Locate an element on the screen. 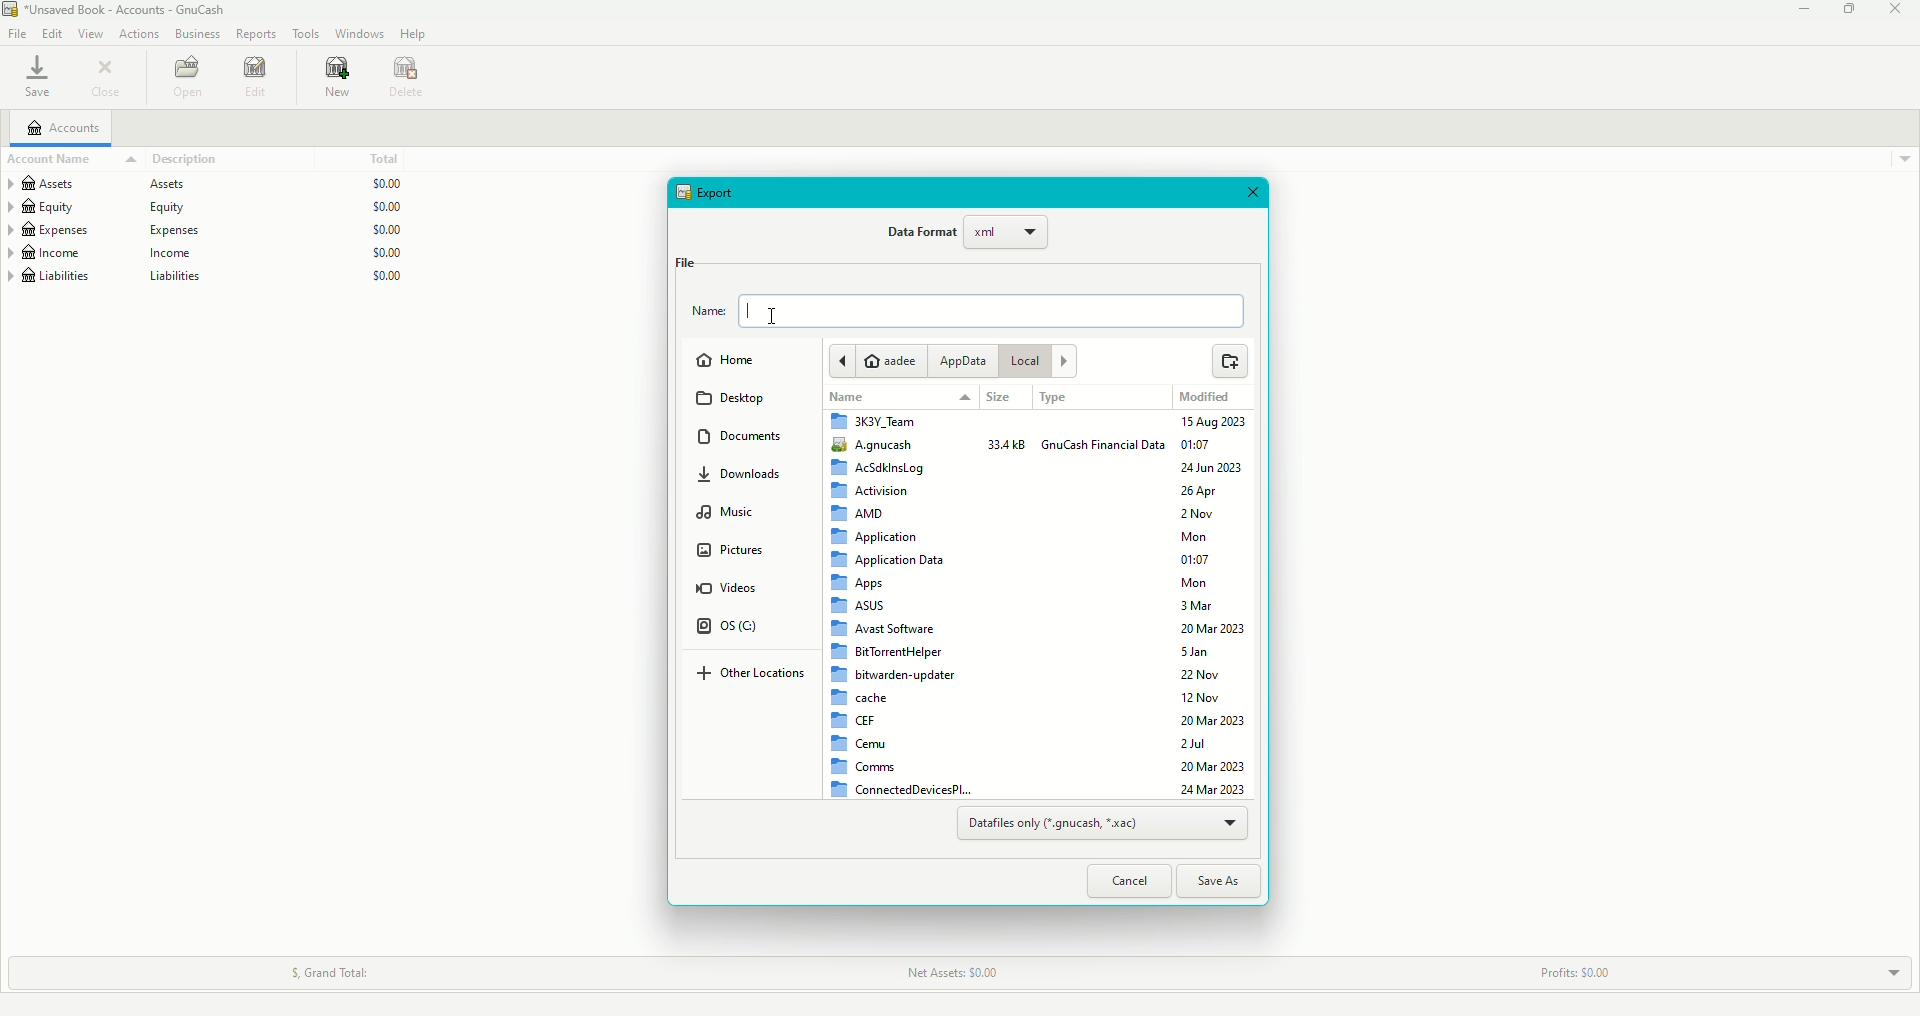 Image resolution: width=1920 pixels, height=1016 pixels. Folders is located at coordinates (902, 604).